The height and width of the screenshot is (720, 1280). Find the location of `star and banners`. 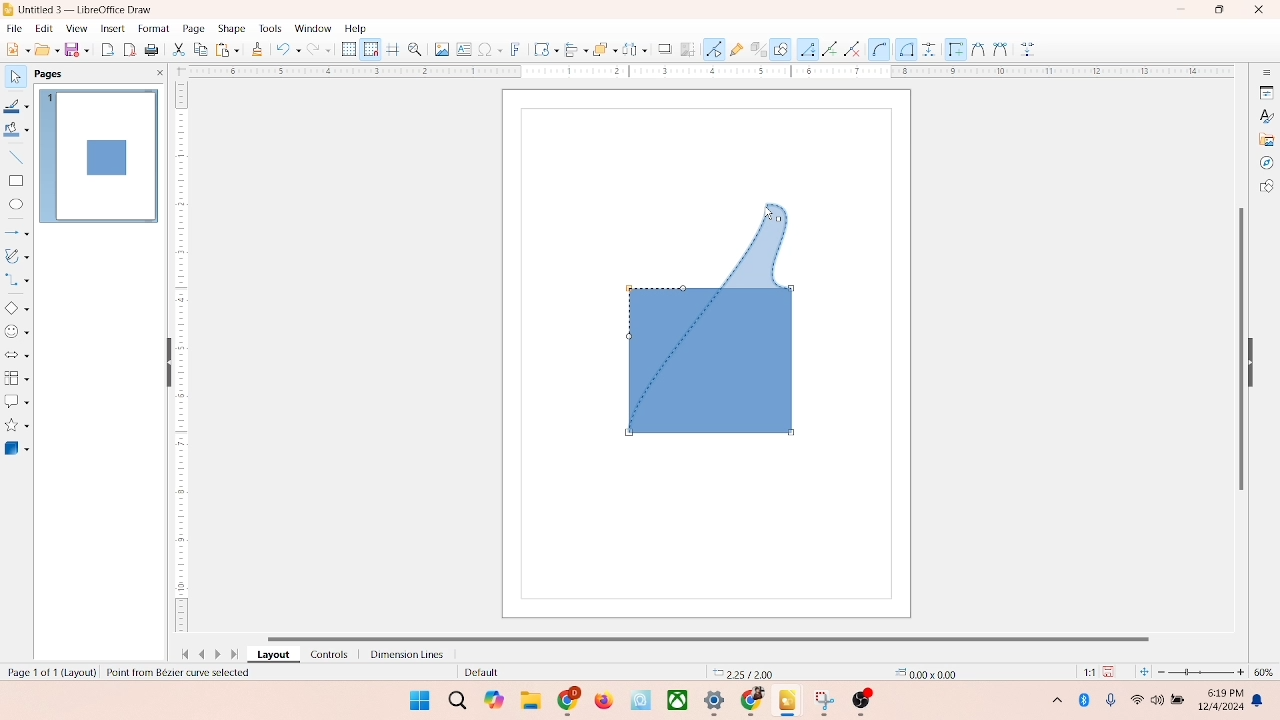

star and banners is located at coordinates (19, 425).